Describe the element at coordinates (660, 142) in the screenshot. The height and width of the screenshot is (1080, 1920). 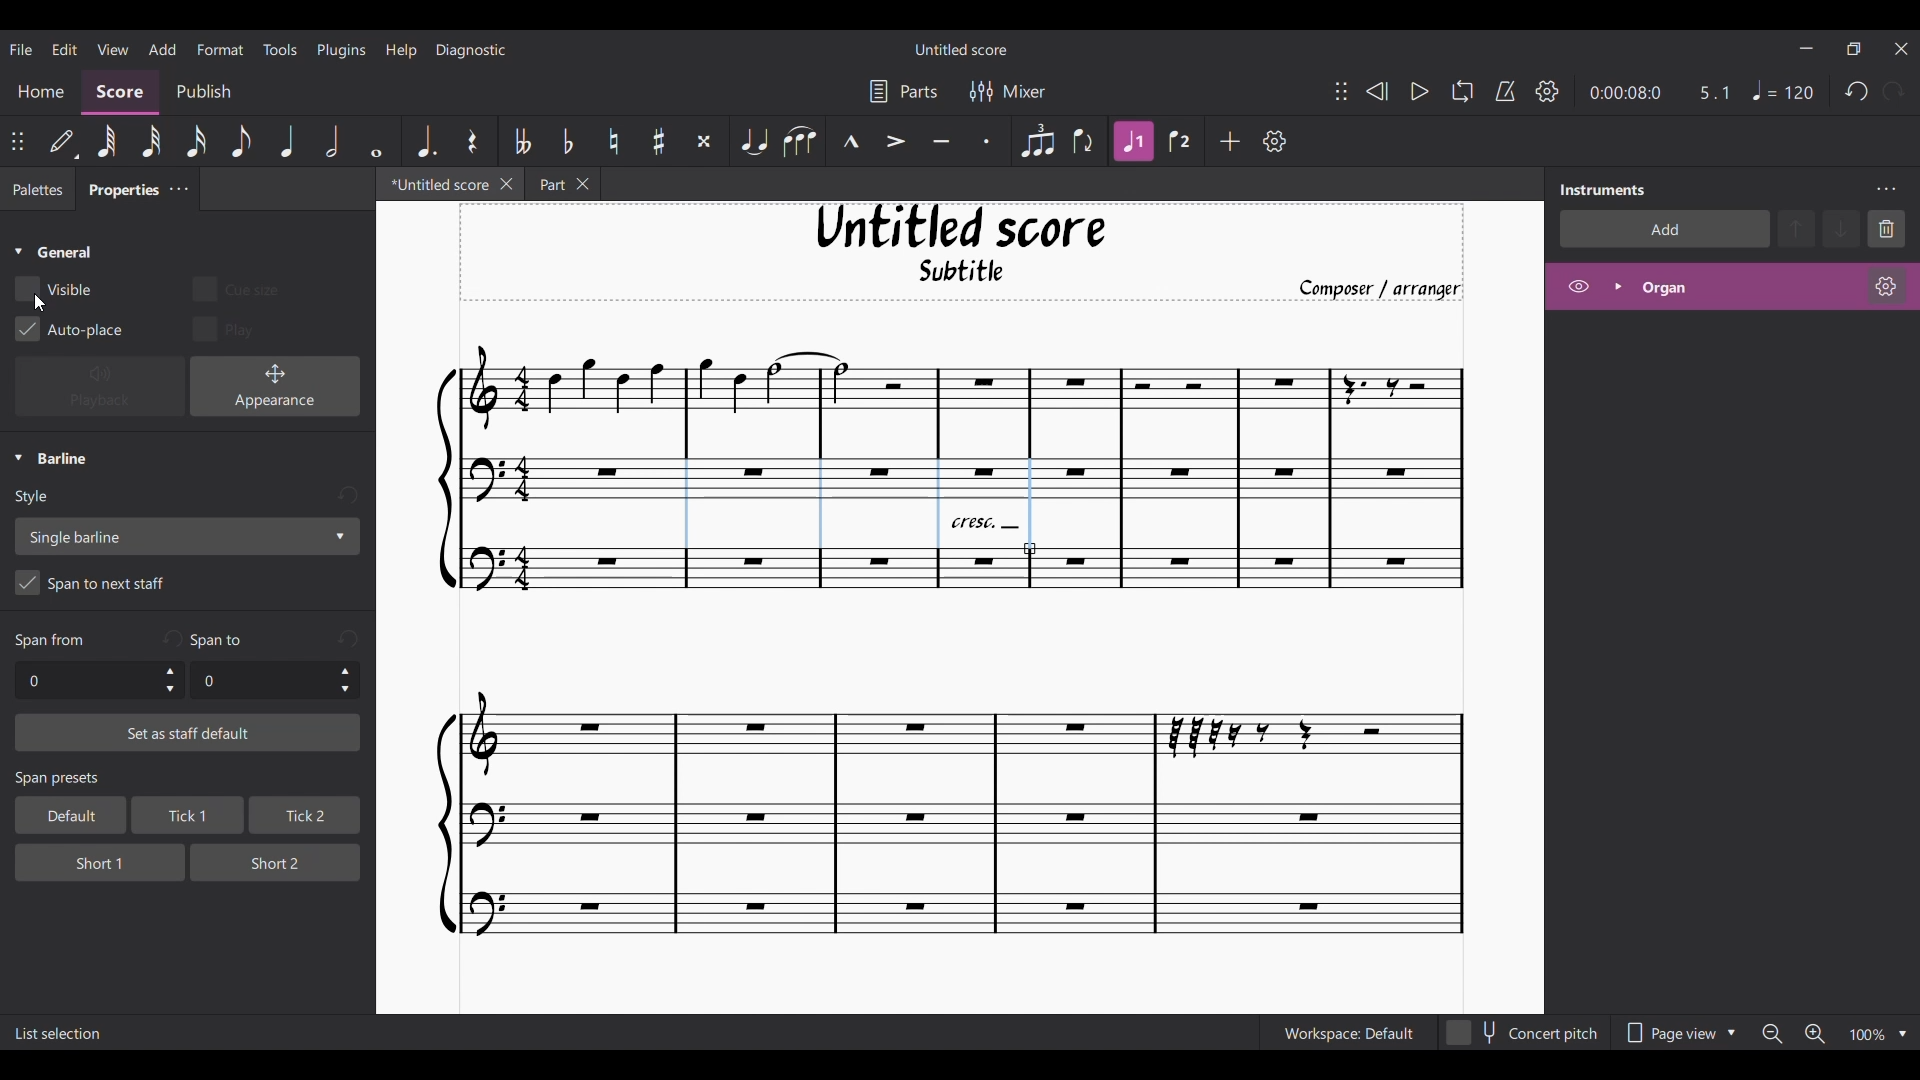
I see `Toggle sharp` at that location.